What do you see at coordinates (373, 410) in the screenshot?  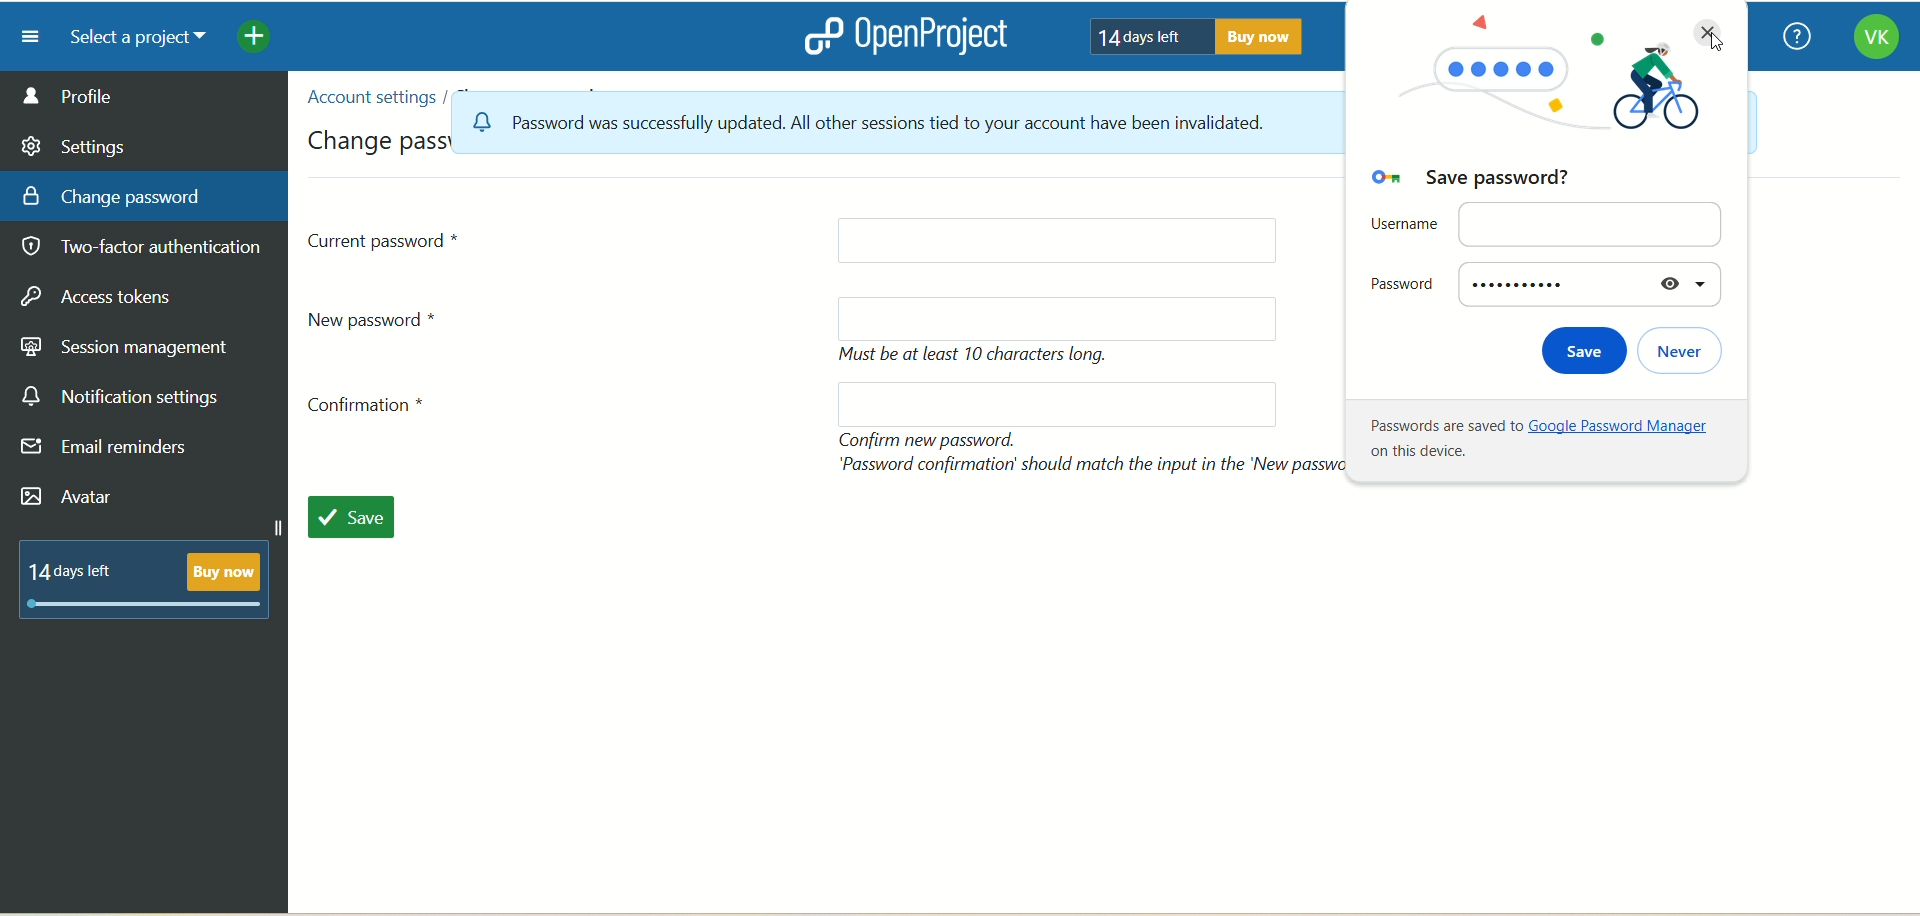 I see `confirmation` at bounding box center [373, 410].